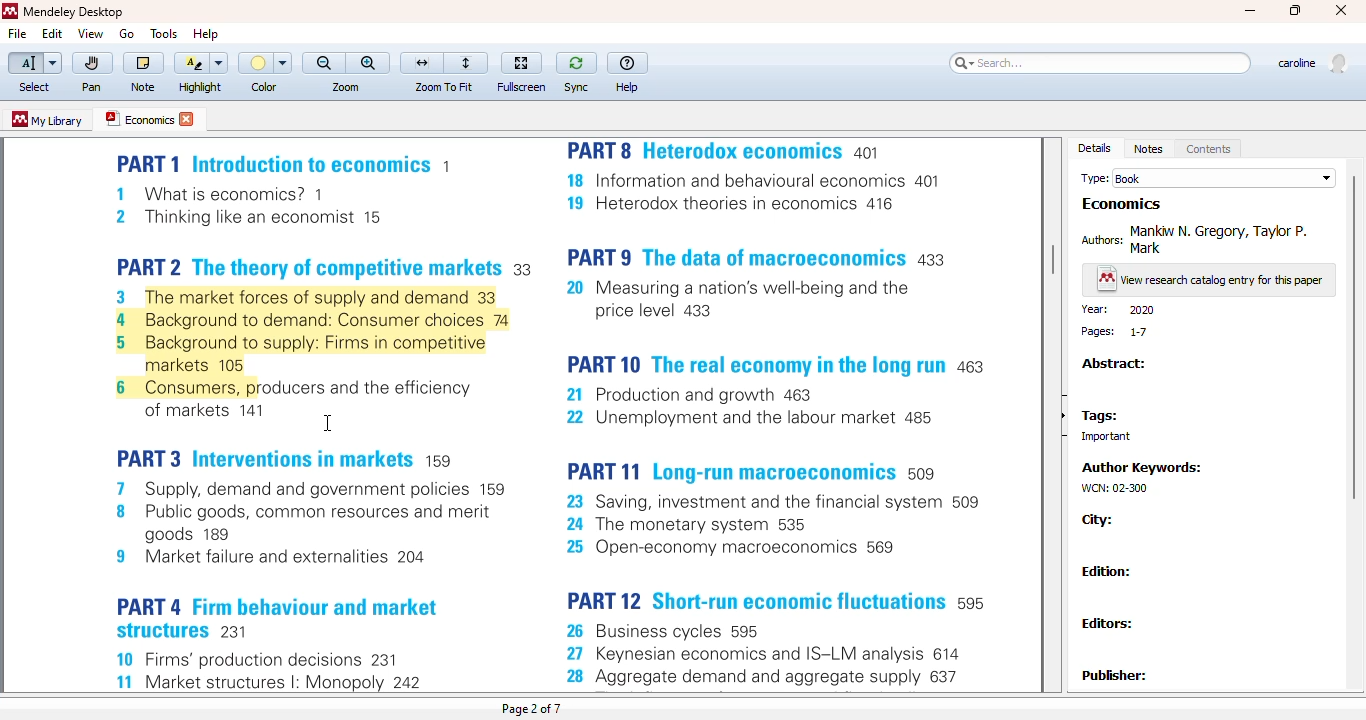  I want to click on pan, so click(91, 87).